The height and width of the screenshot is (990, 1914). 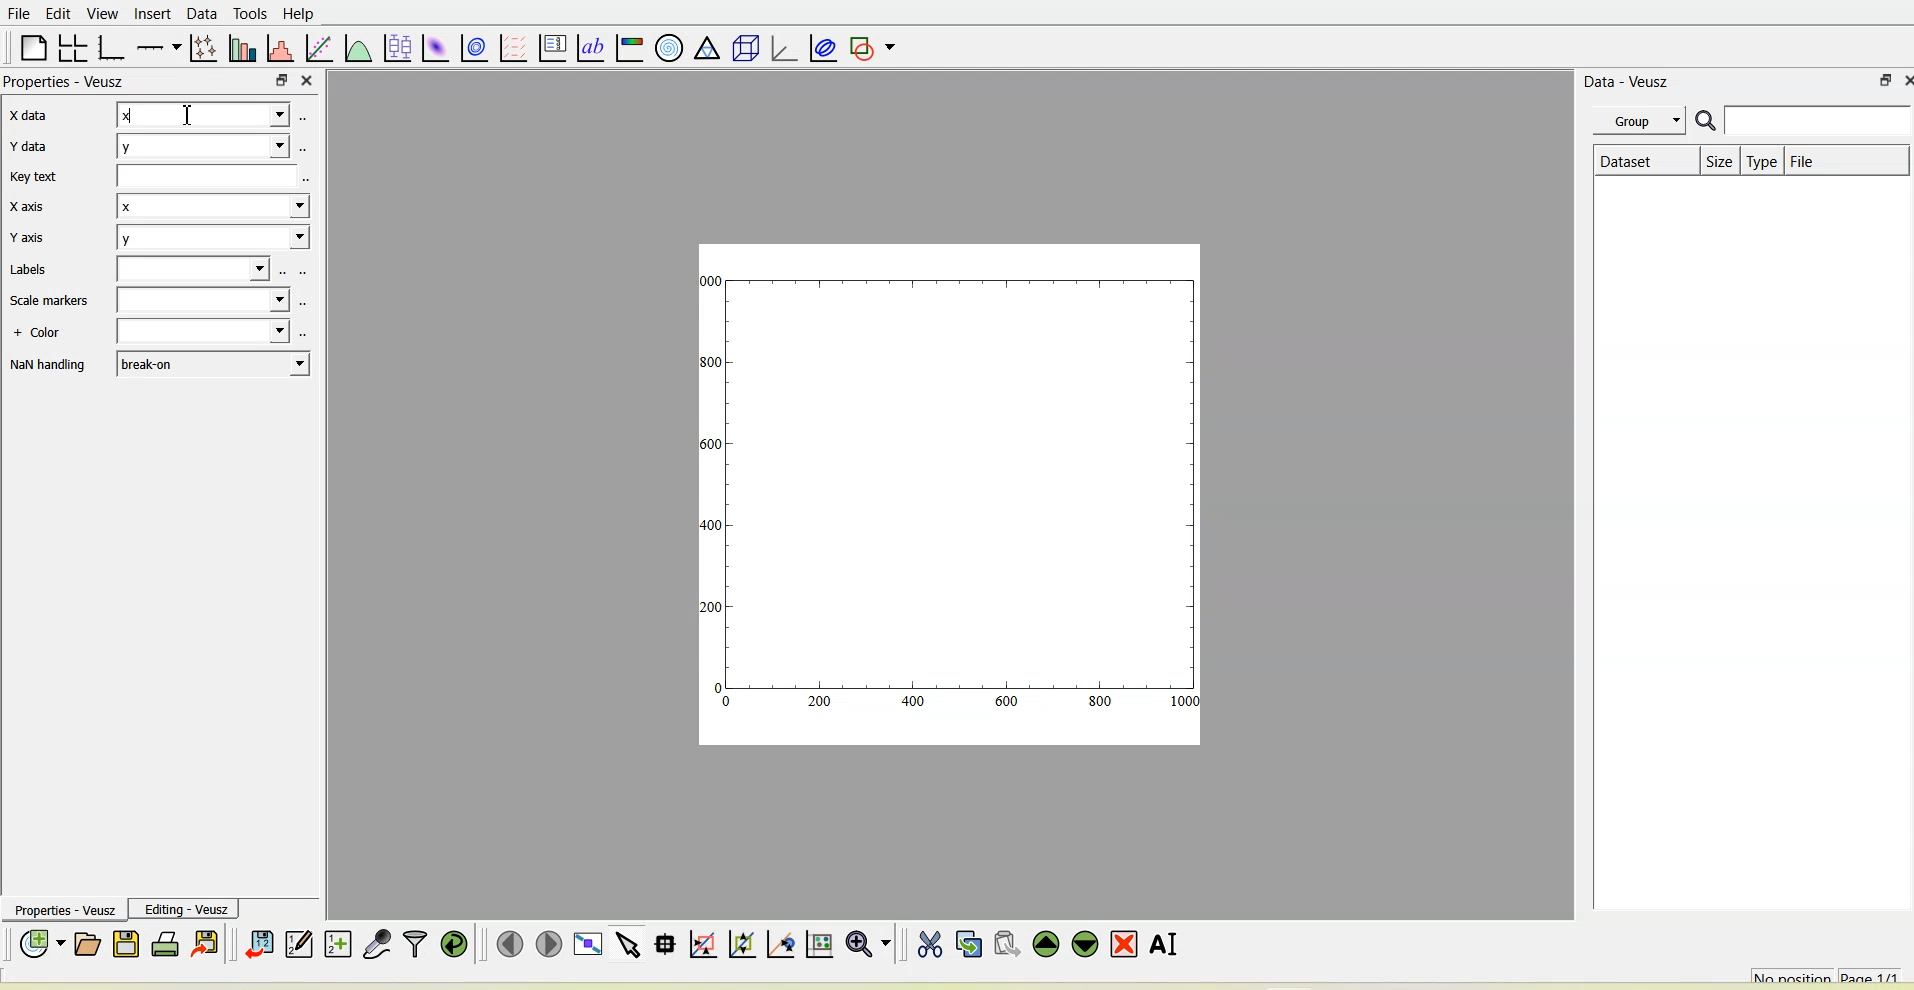 I want to click on Data - Veusz, so click(x=1628, y=80).